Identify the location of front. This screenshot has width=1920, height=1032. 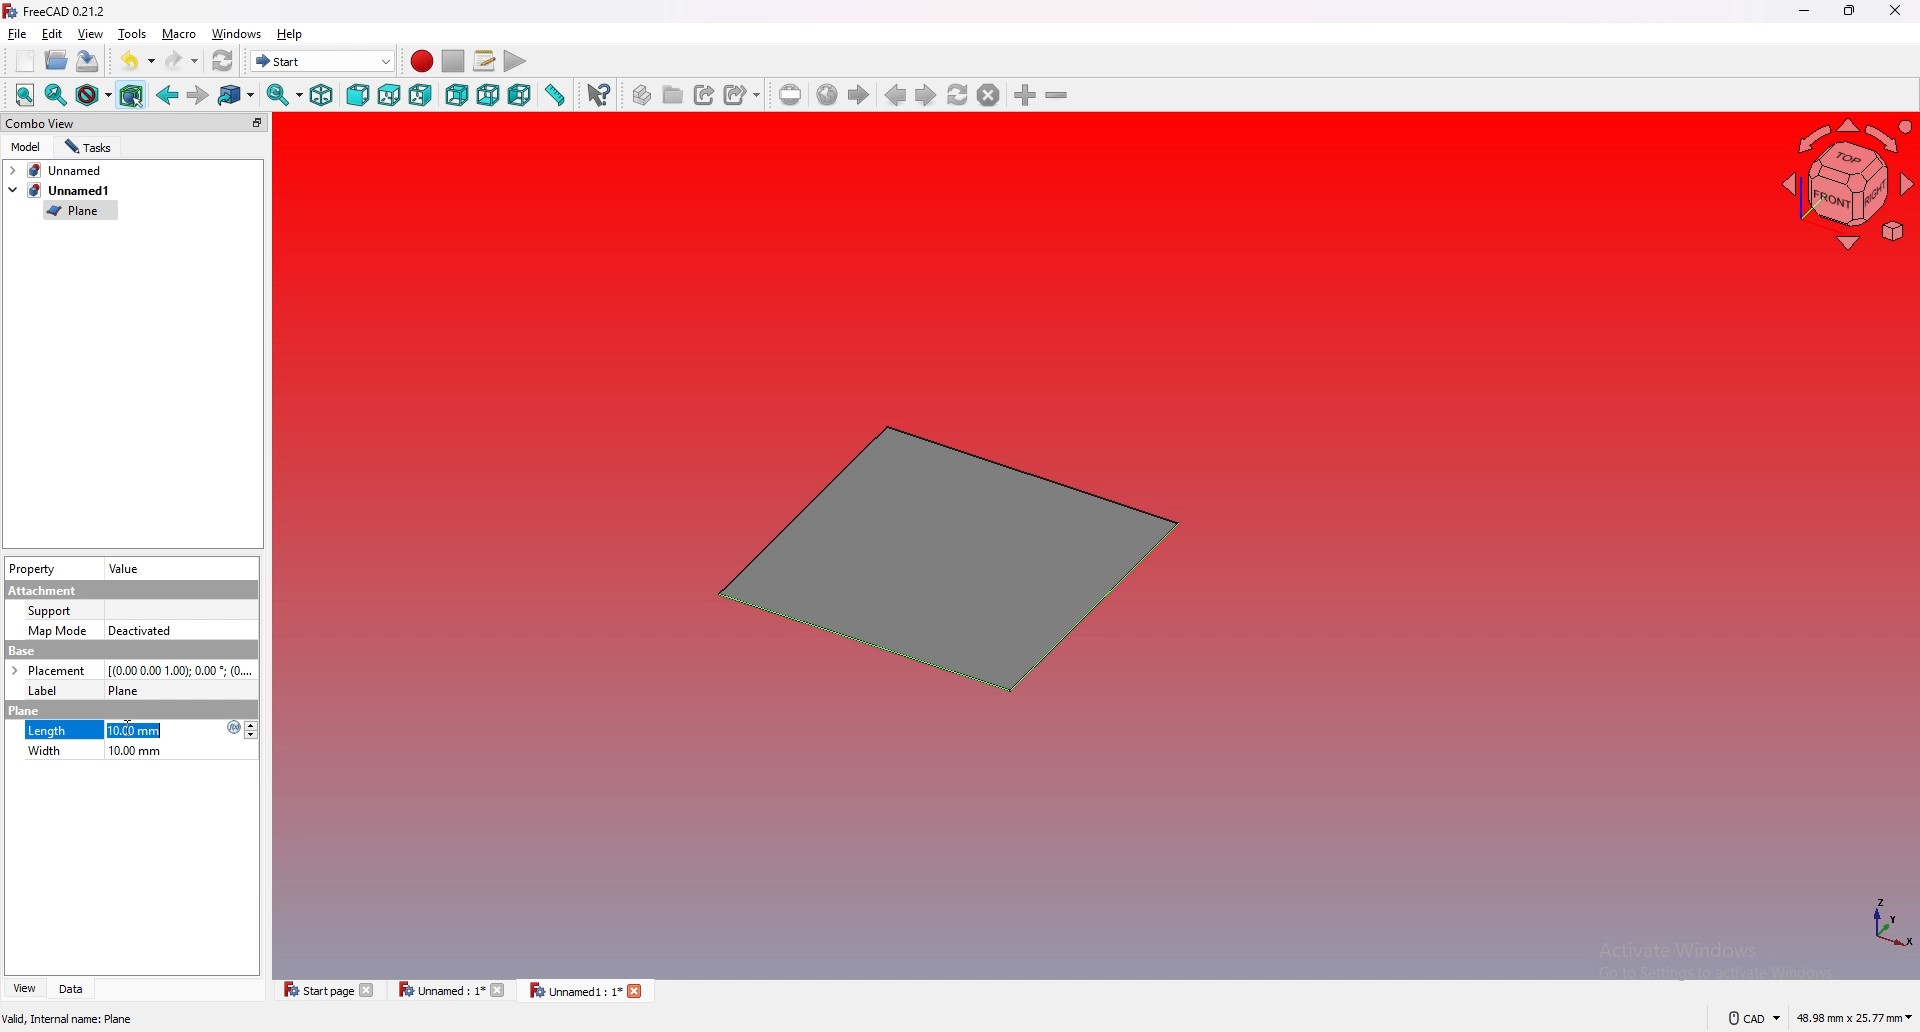
(358, 95).